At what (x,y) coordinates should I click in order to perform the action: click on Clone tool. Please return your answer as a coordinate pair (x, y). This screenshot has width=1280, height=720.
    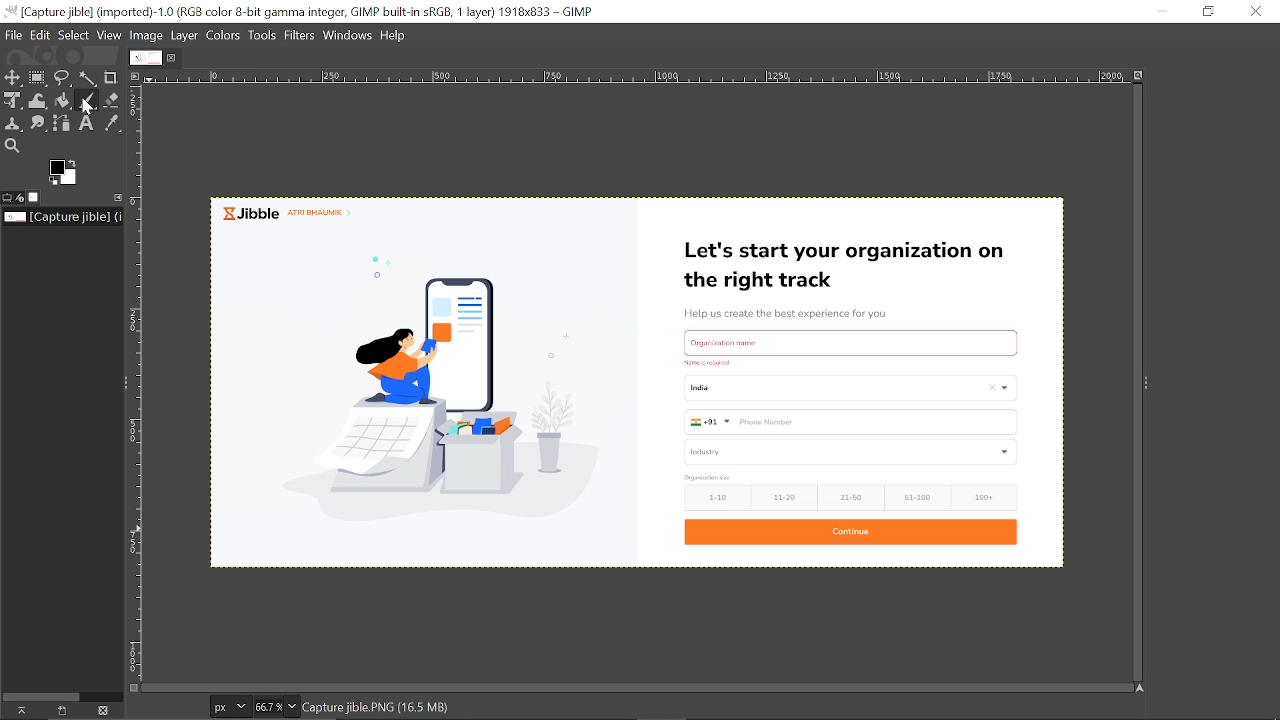
    Looking at the image, I should click on (15, 124).